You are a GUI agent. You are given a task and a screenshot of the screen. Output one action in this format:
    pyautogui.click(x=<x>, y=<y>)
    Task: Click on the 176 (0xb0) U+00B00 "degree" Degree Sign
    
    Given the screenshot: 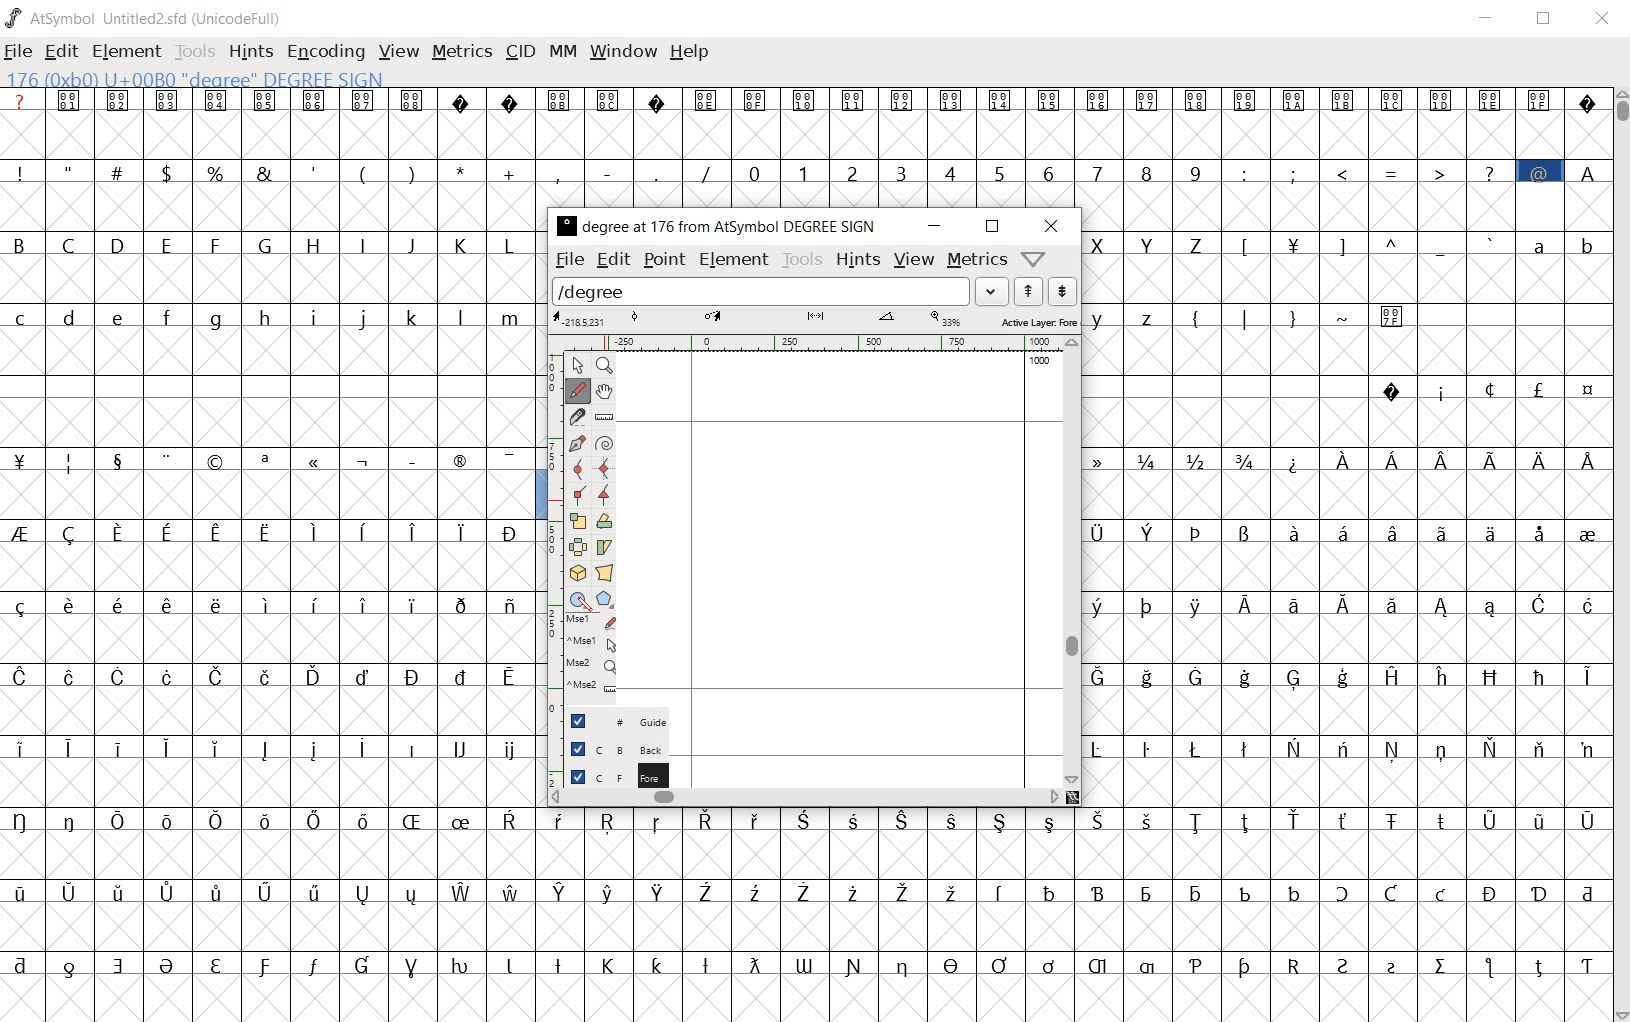 What is the action you would take?
    pyautogui.click(x=200, y=80)
    